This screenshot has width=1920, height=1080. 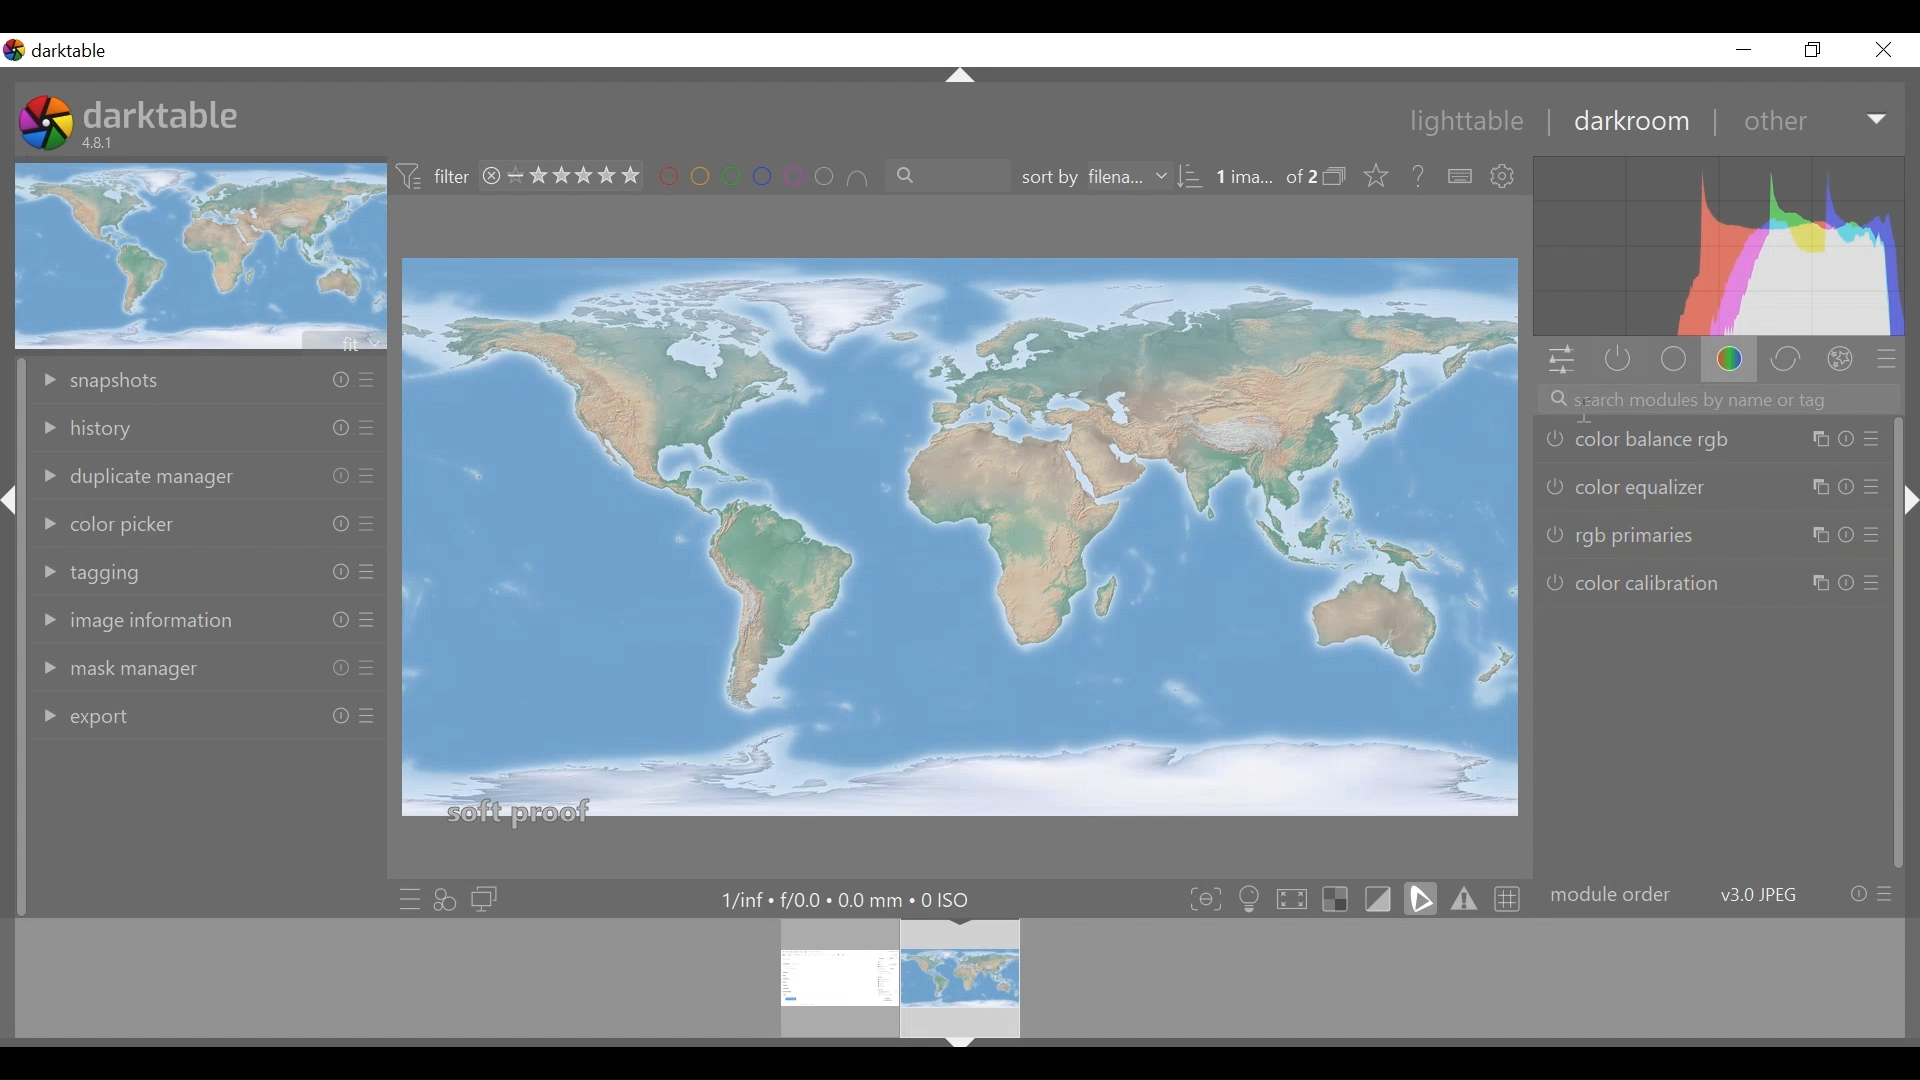 What do you see at coordinates (855, 900) in the screenshot?
I see `Maximum Exposure` at bounding box center [855, 900].